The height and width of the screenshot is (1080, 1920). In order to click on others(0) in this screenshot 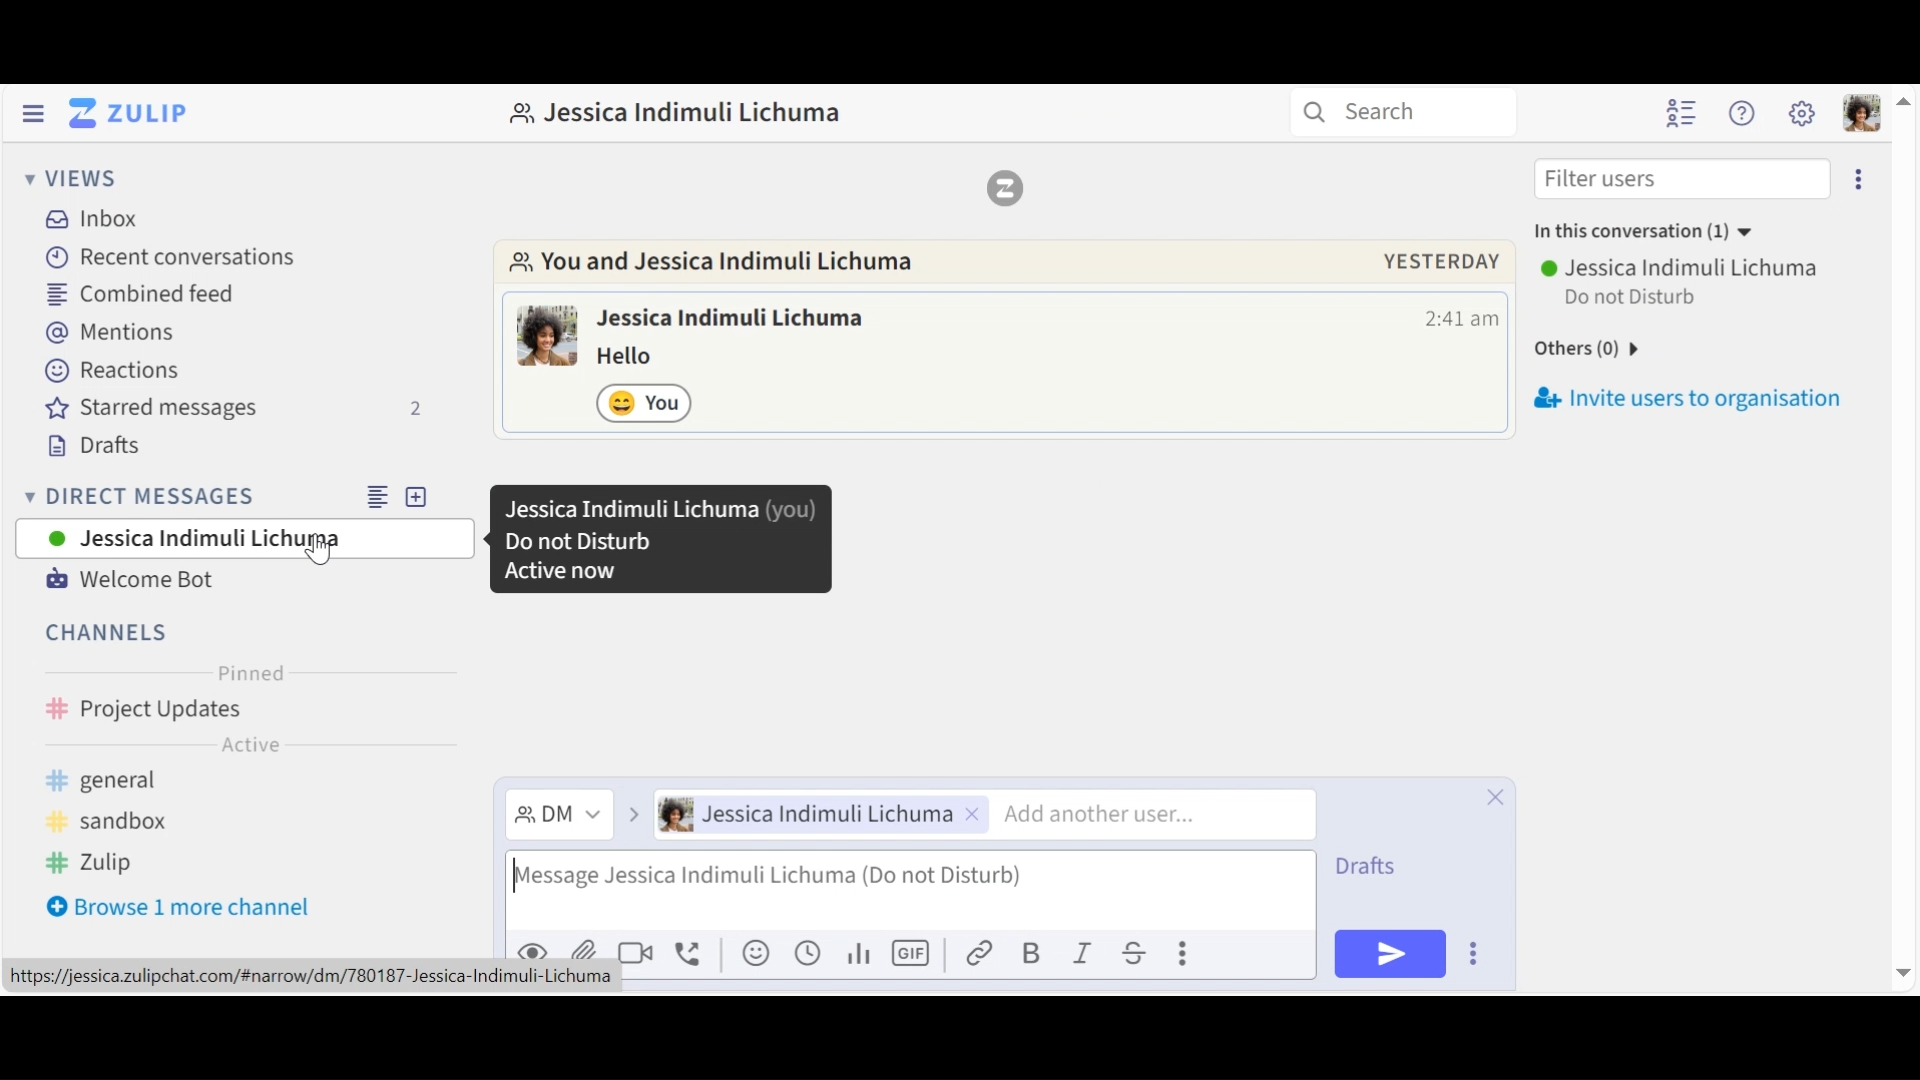, I will do `click(1621, 345)`.